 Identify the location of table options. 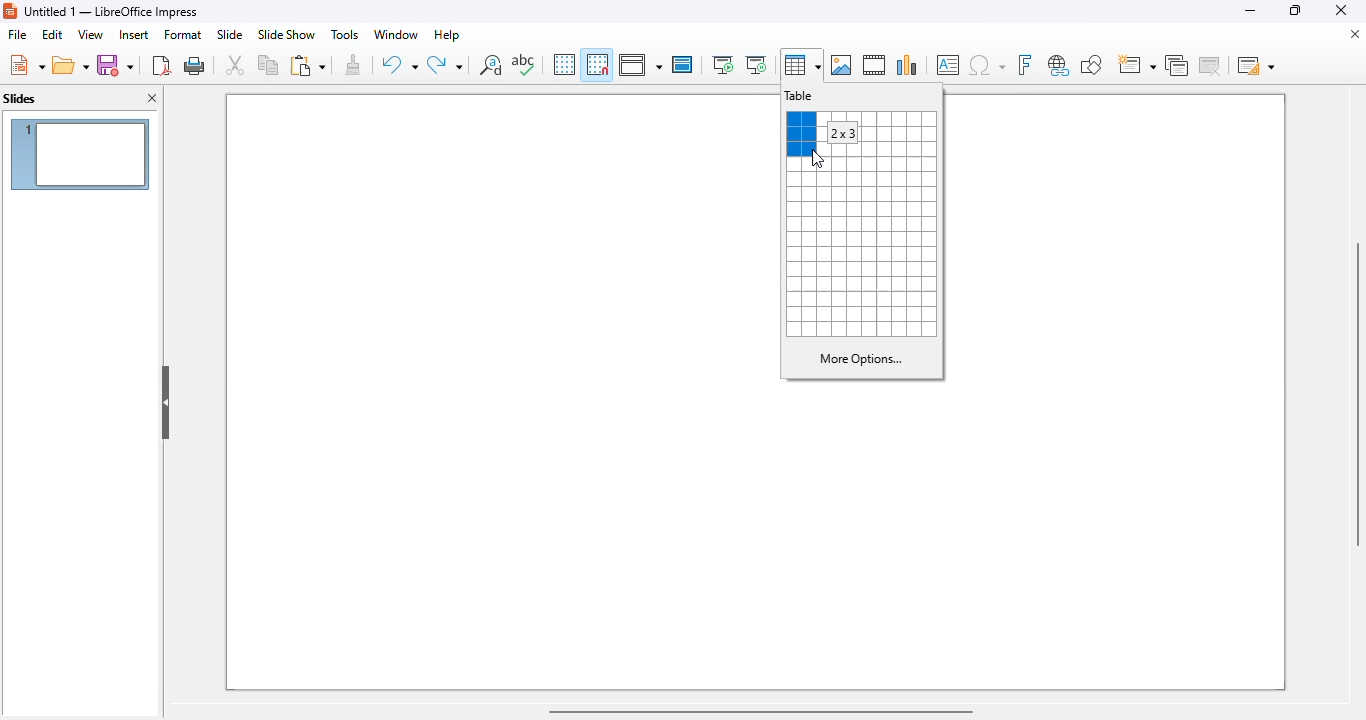
(861, 256).